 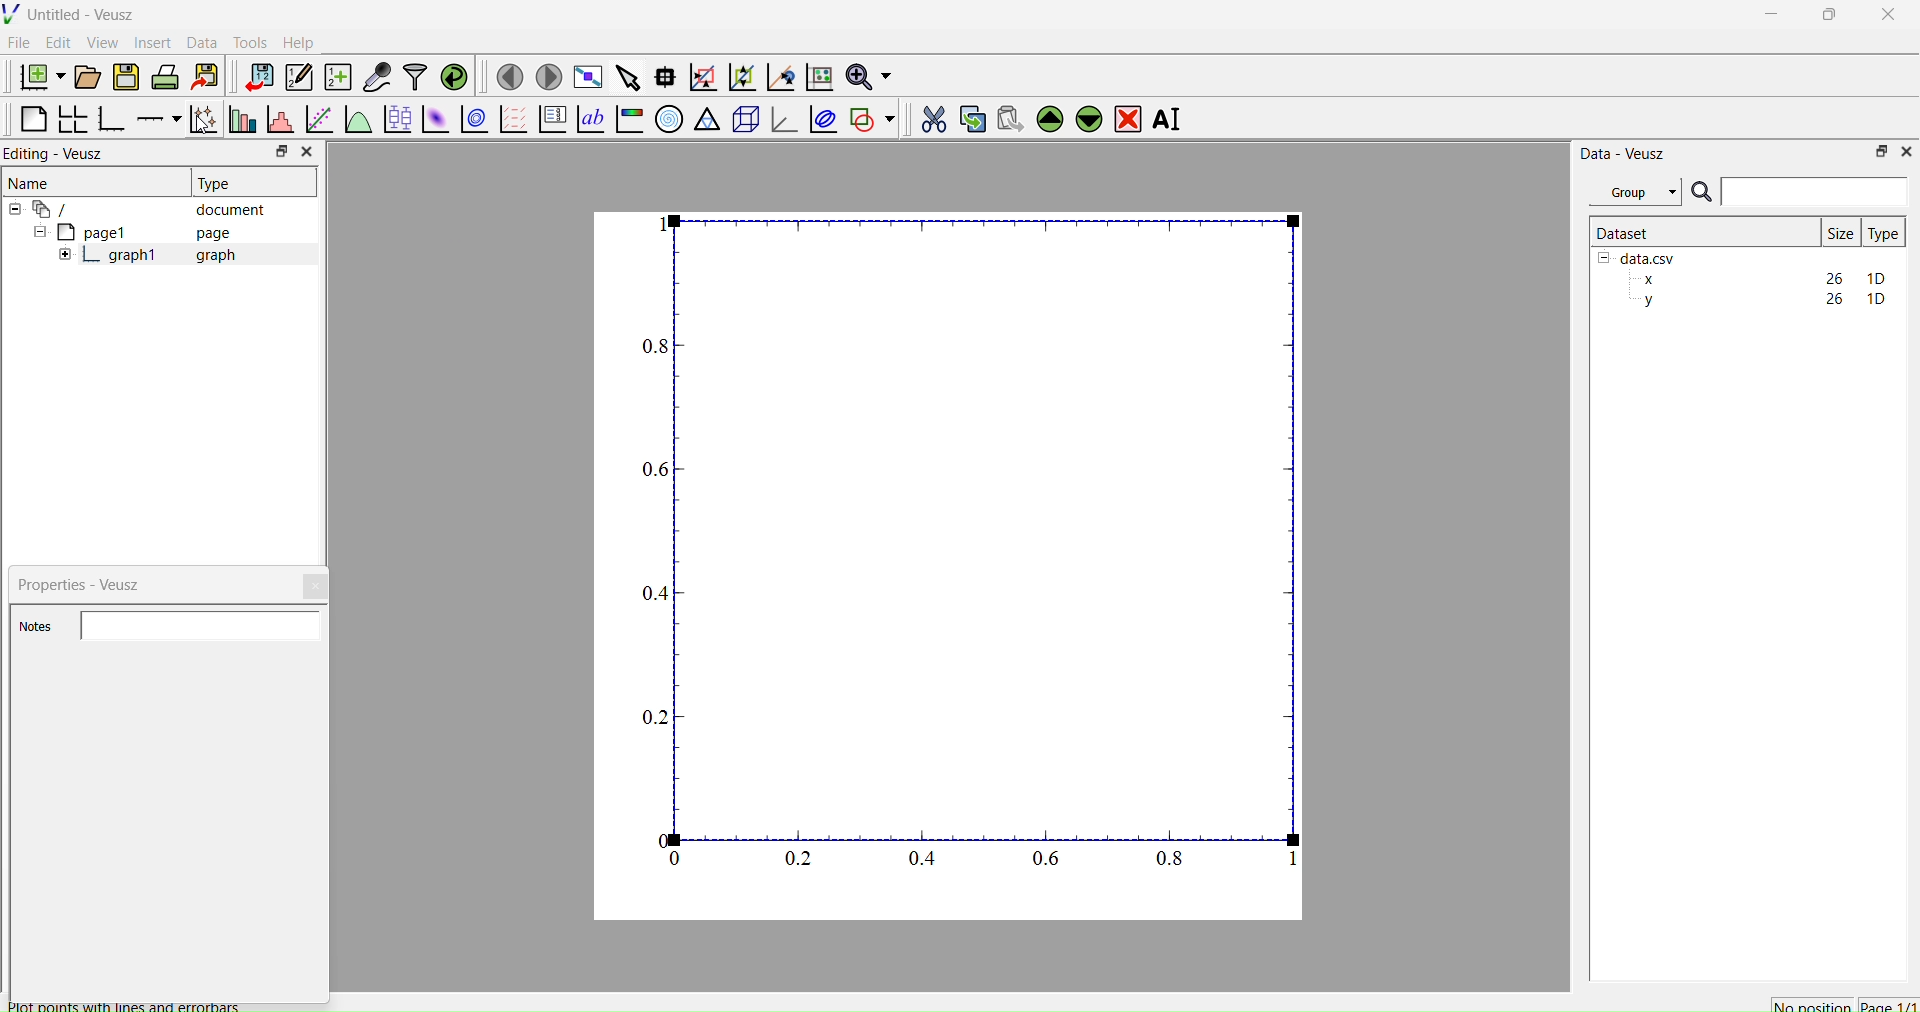 I want to click on File, so click(x=19, y=42).